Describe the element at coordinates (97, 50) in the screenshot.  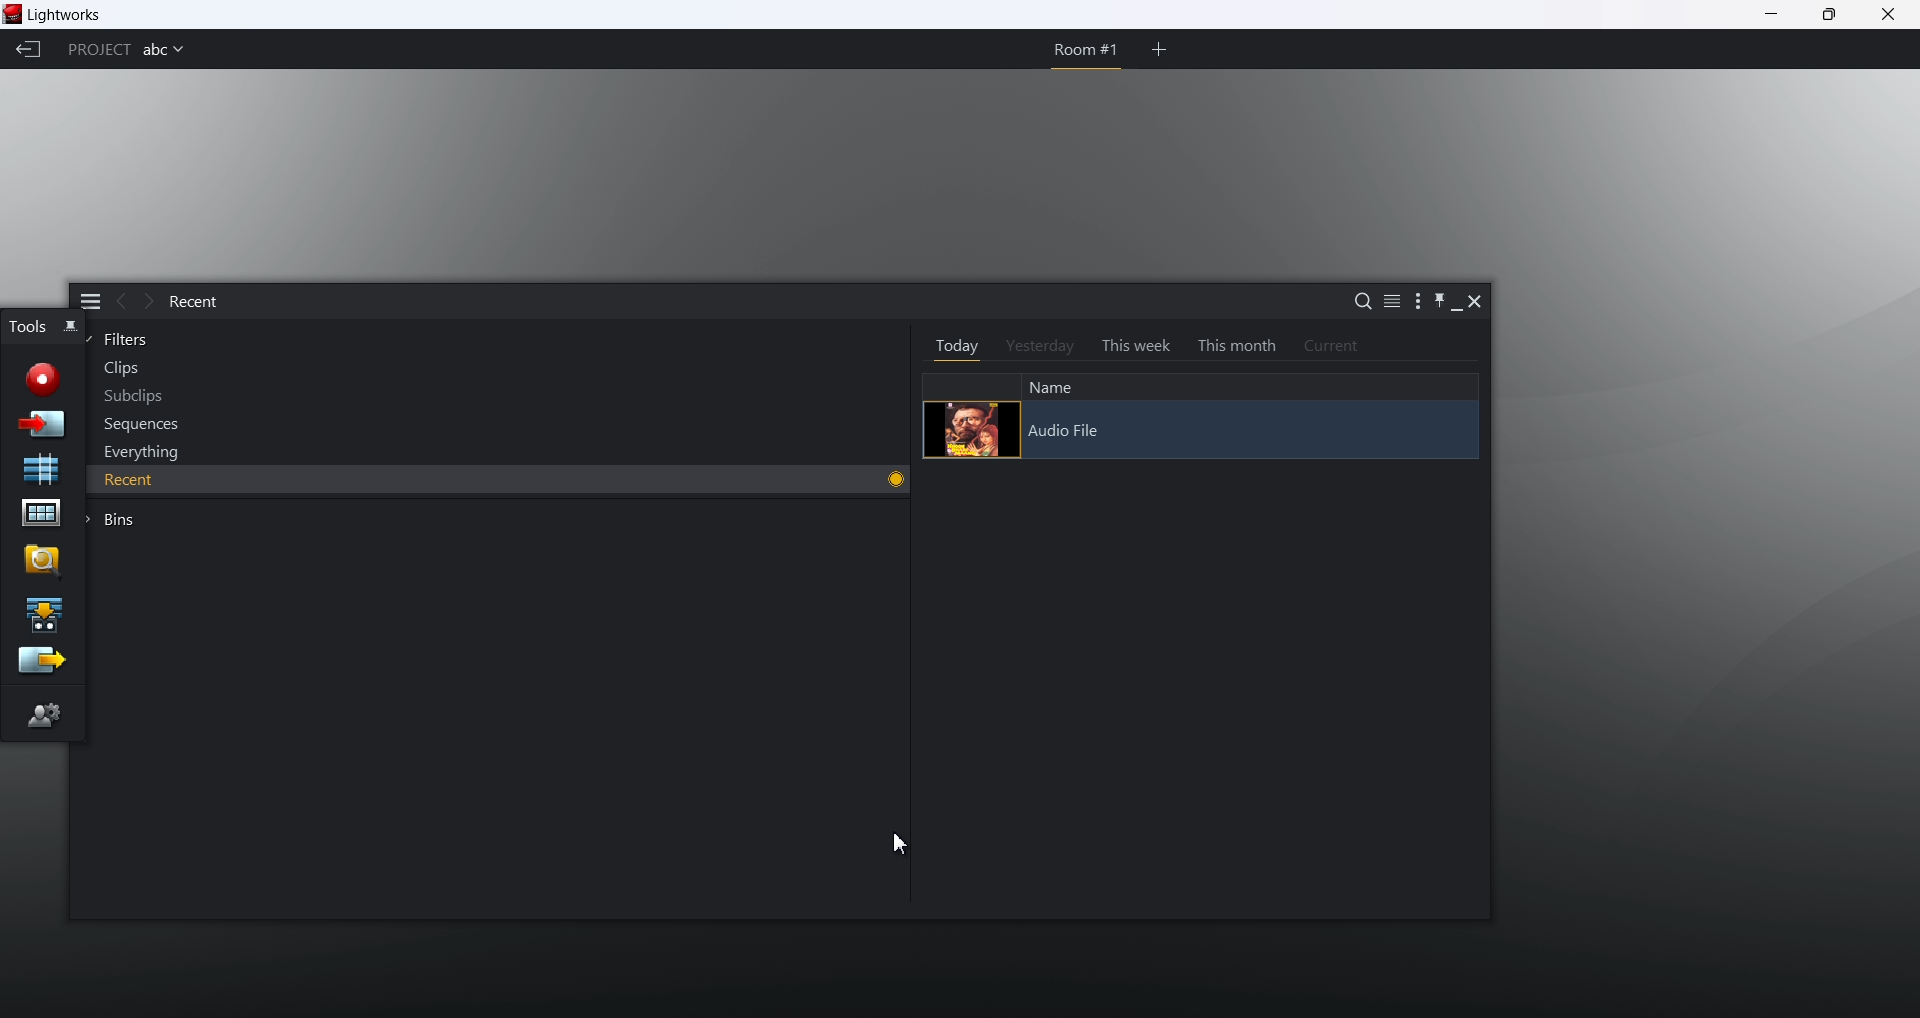
I see `project` at that location.